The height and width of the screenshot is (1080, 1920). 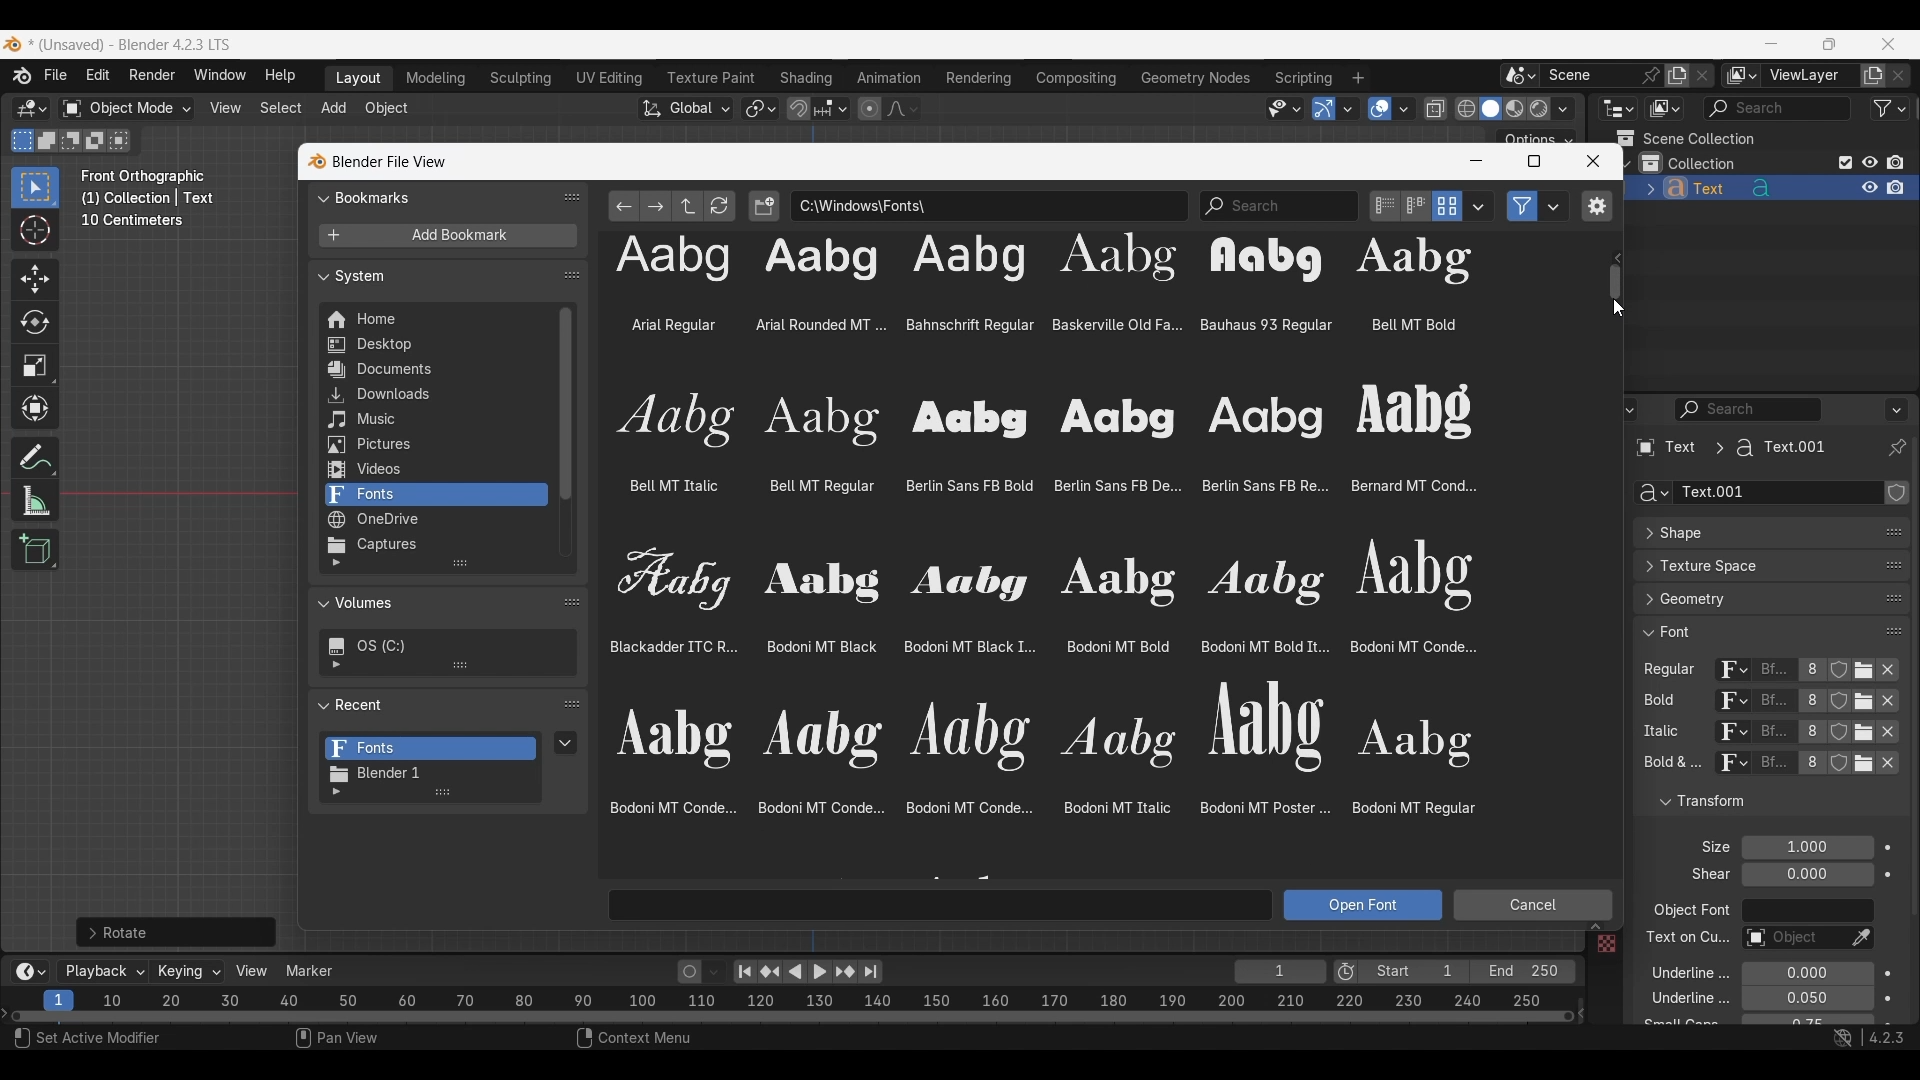 What do you see at coordinates (1838, 674) in the screenshot?
I see `Fake user for respe` at bounding box center [1838, 674].